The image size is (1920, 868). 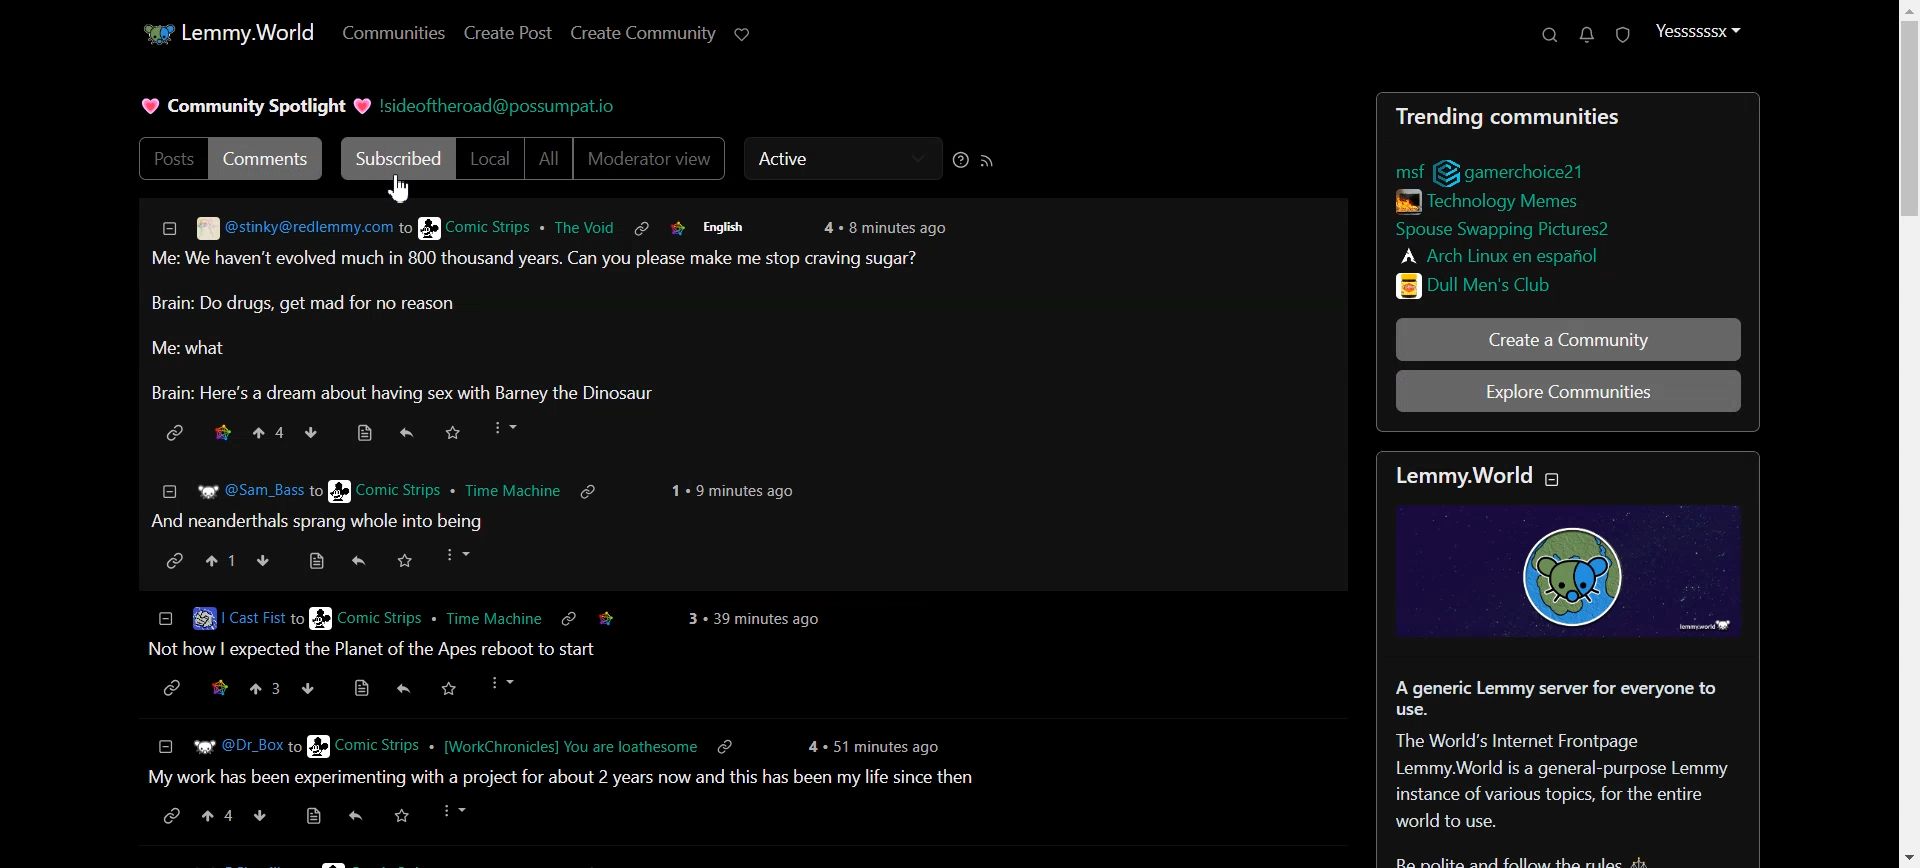 I want to click on Search, so click(x=1550, y=35).